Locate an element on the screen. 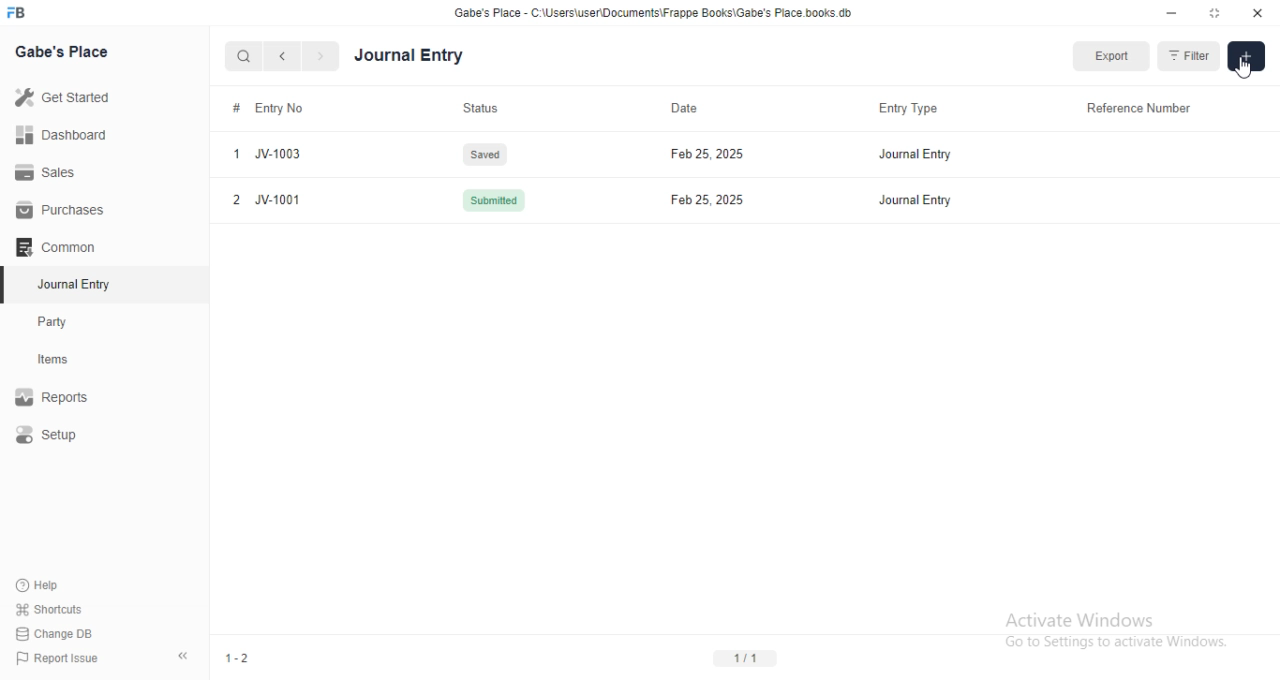 Image resolution: width=1280 pixels, height=680 pixels. Entry No is located at coordinates (281, 107).